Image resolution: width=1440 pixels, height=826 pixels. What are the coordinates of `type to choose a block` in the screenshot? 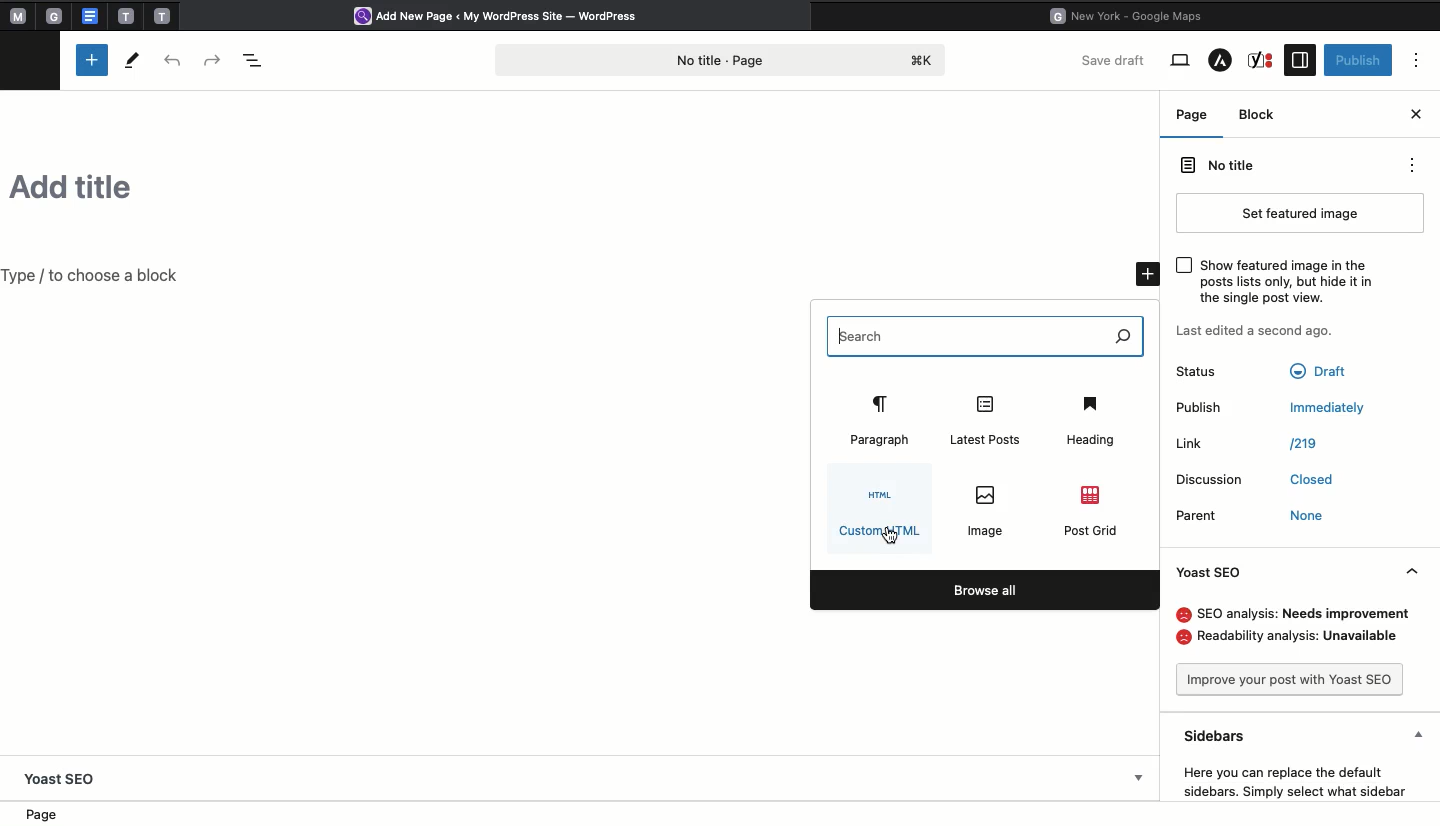 It's located at (97, 276).